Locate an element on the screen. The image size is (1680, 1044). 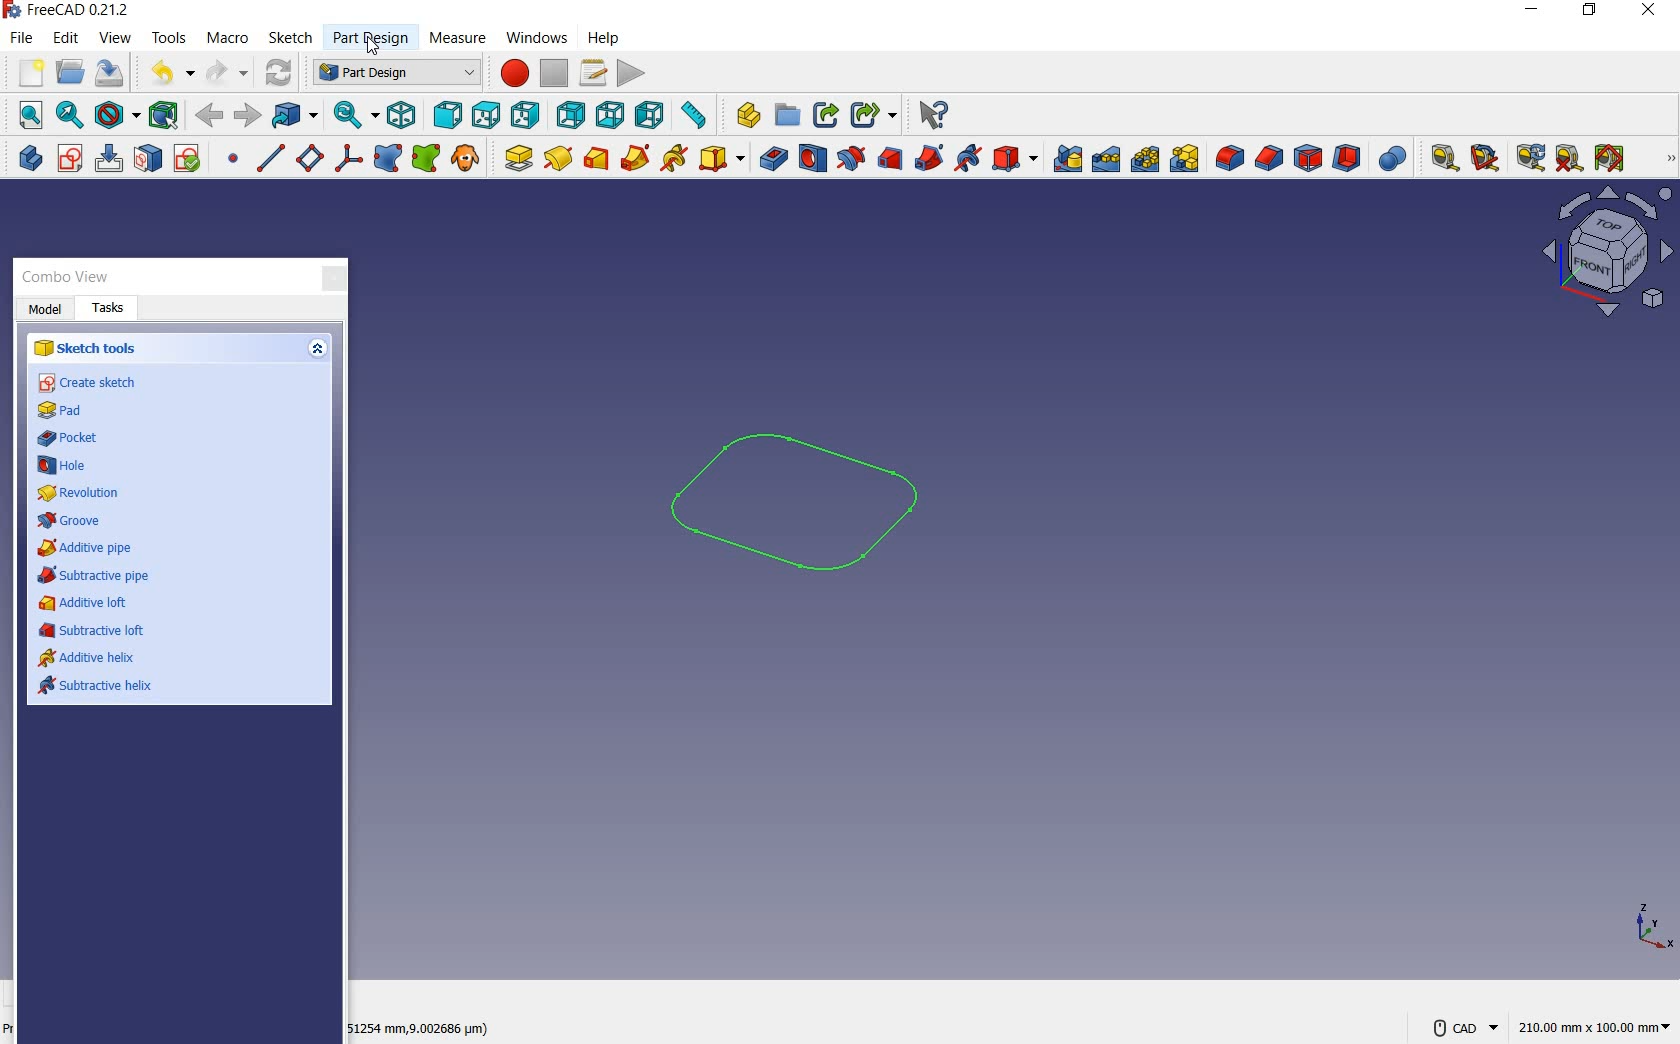
What's this? is located at coordinates (742, 115).